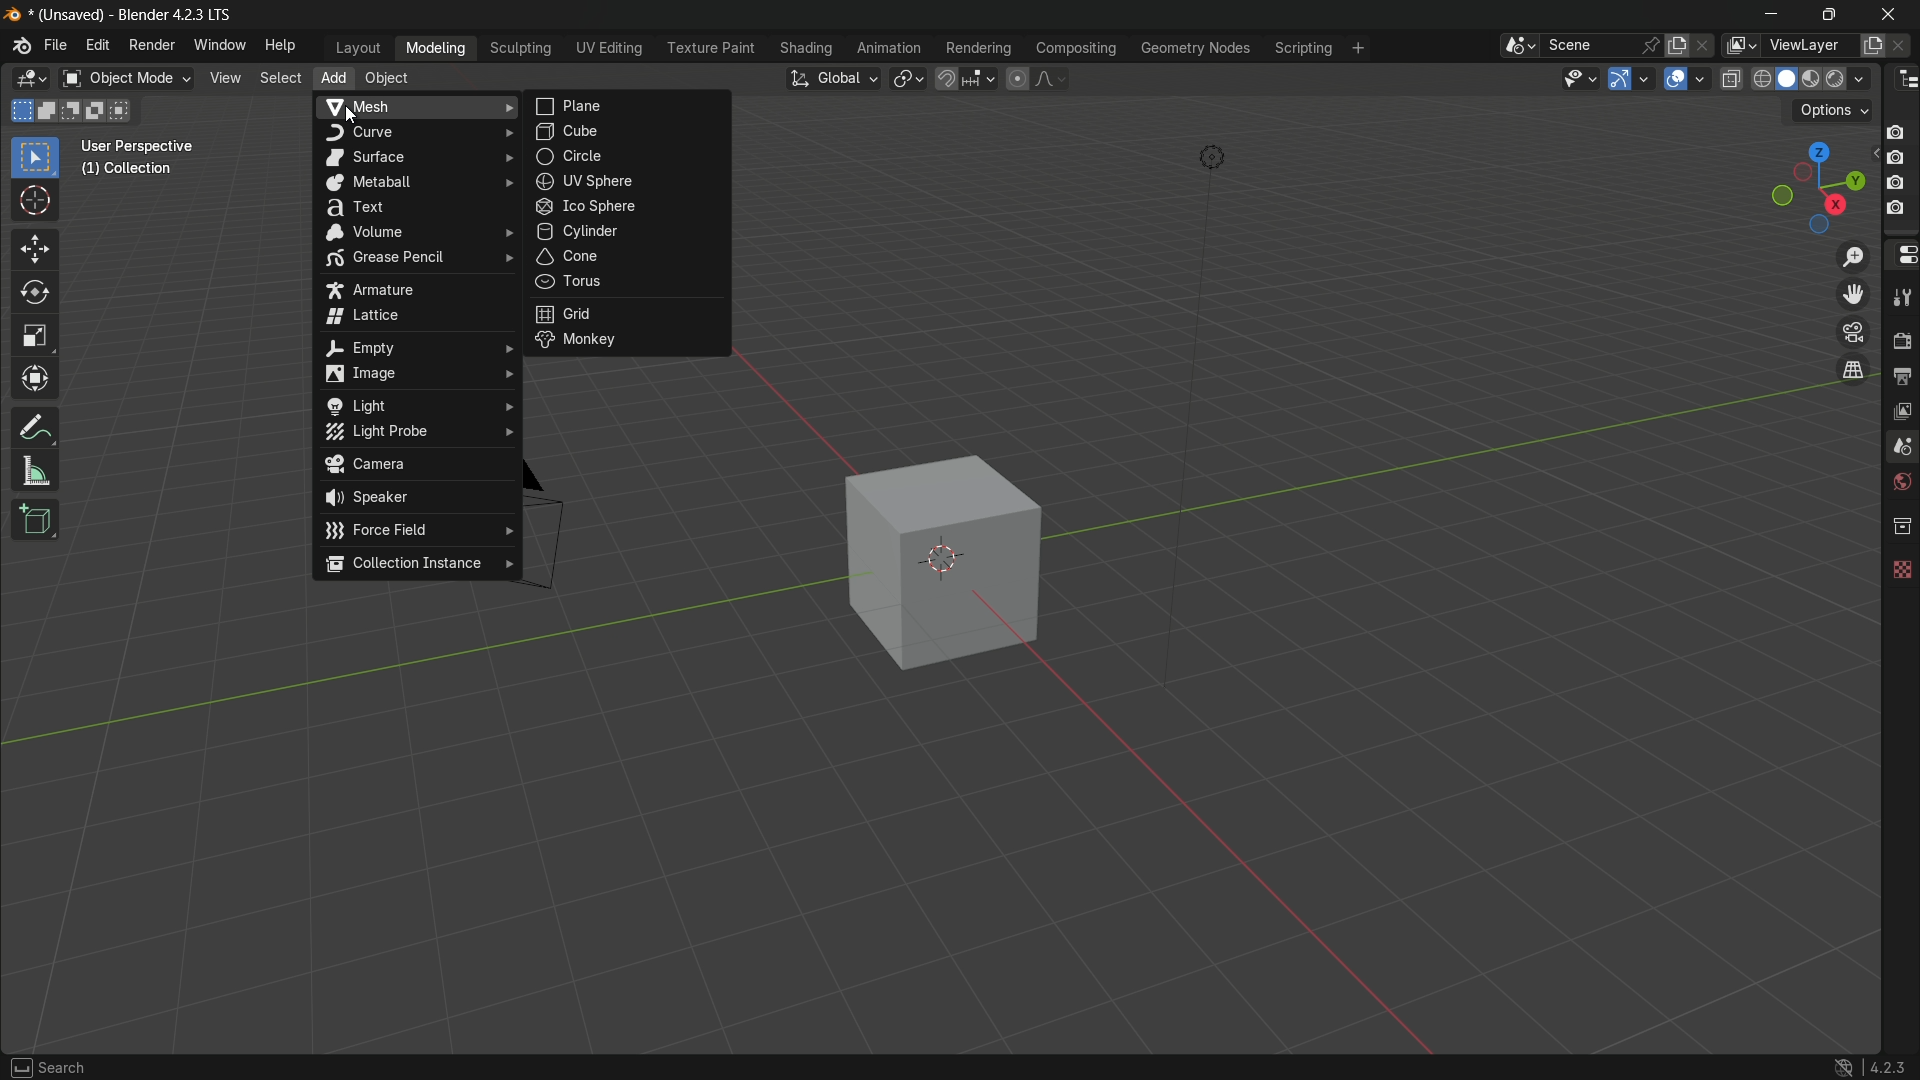 This screenshot has height=1080, width=1920. Describe the element at coordinates (1901, 572) in the screenshot. I see `texture` at that location.